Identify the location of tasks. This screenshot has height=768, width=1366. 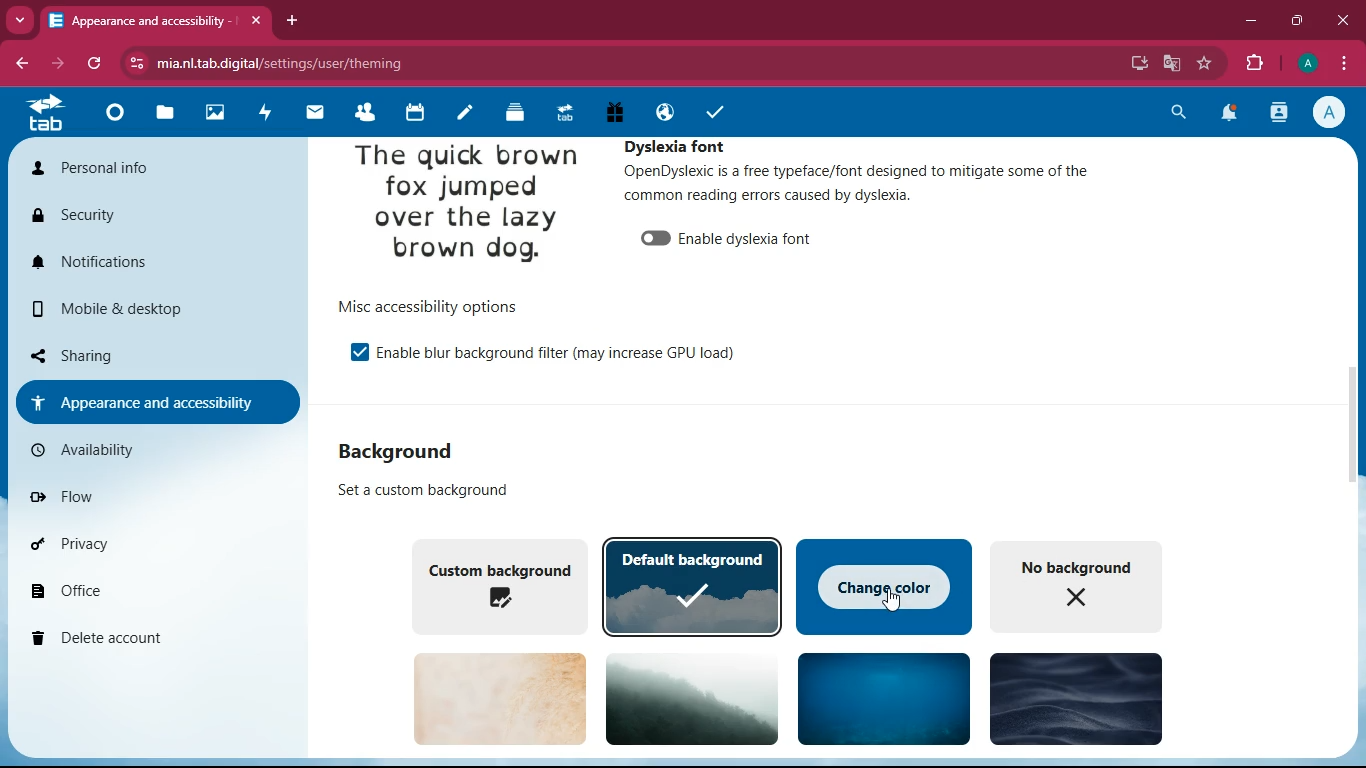
(714, 113).